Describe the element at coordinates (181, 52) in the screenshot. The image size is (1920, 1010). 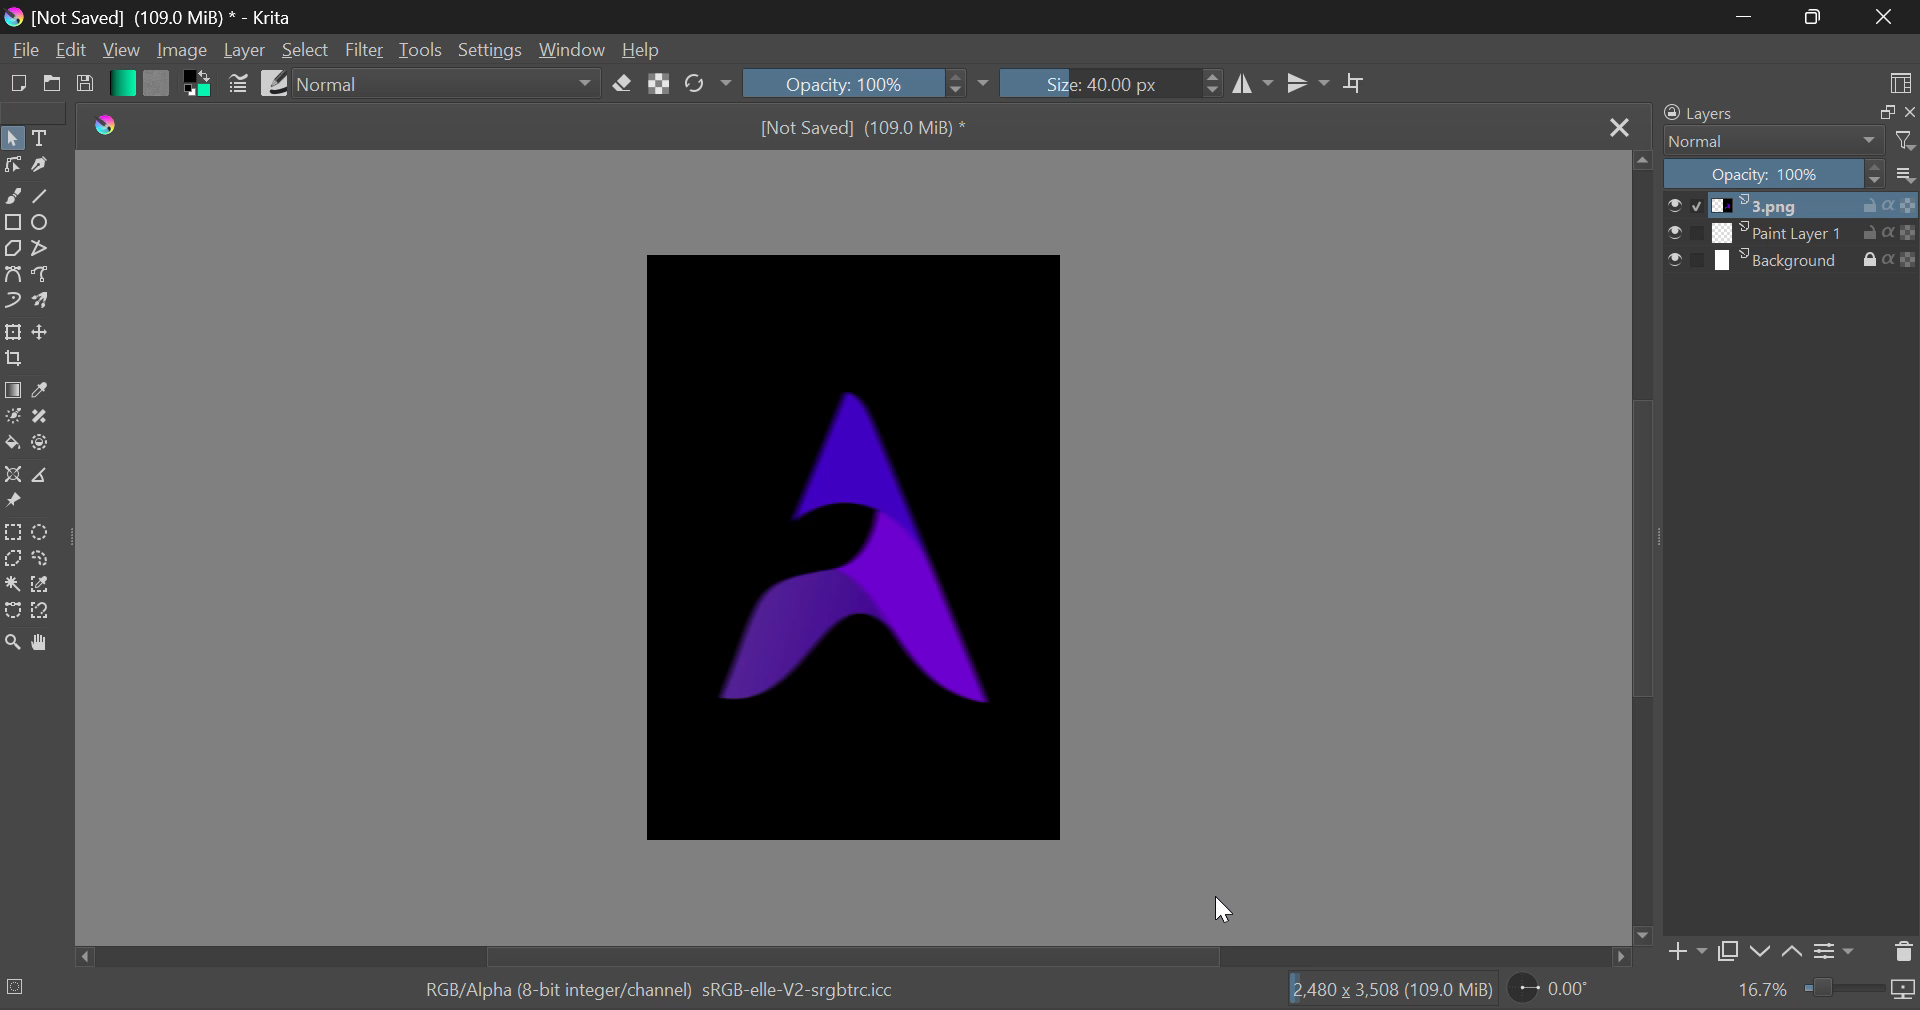
I see `Image` at that location.